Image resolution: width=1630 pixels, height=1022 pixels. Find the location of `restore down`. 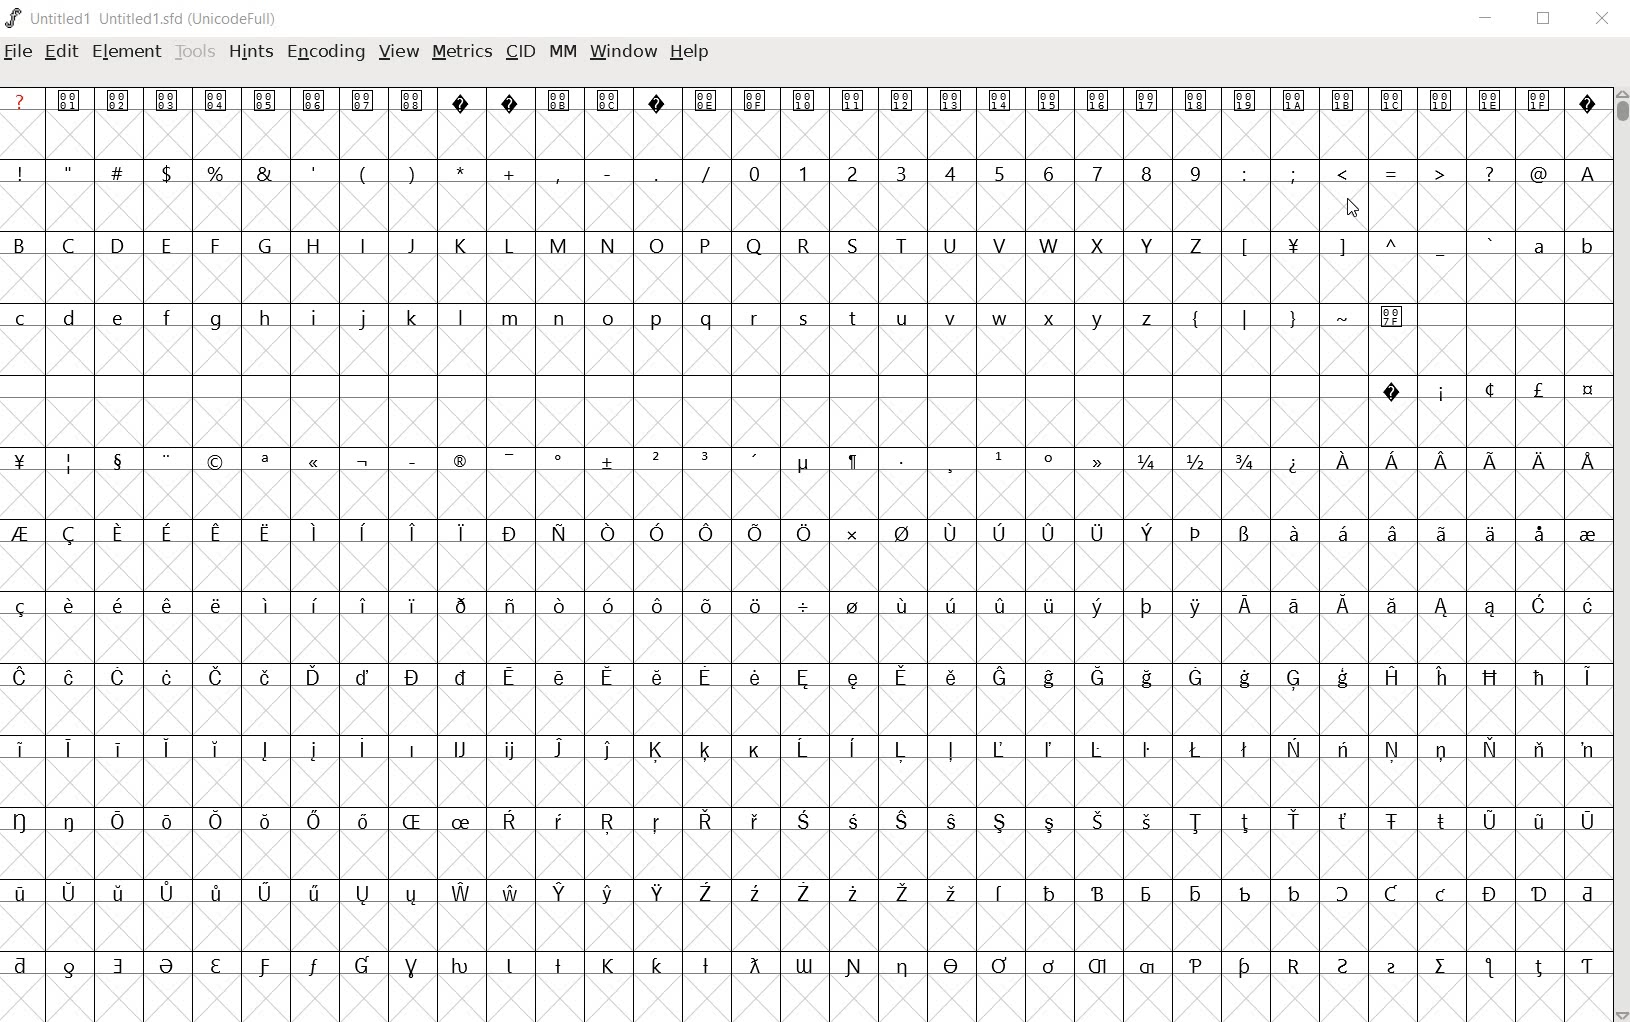

restore down is located at coordinates (1545, 18).